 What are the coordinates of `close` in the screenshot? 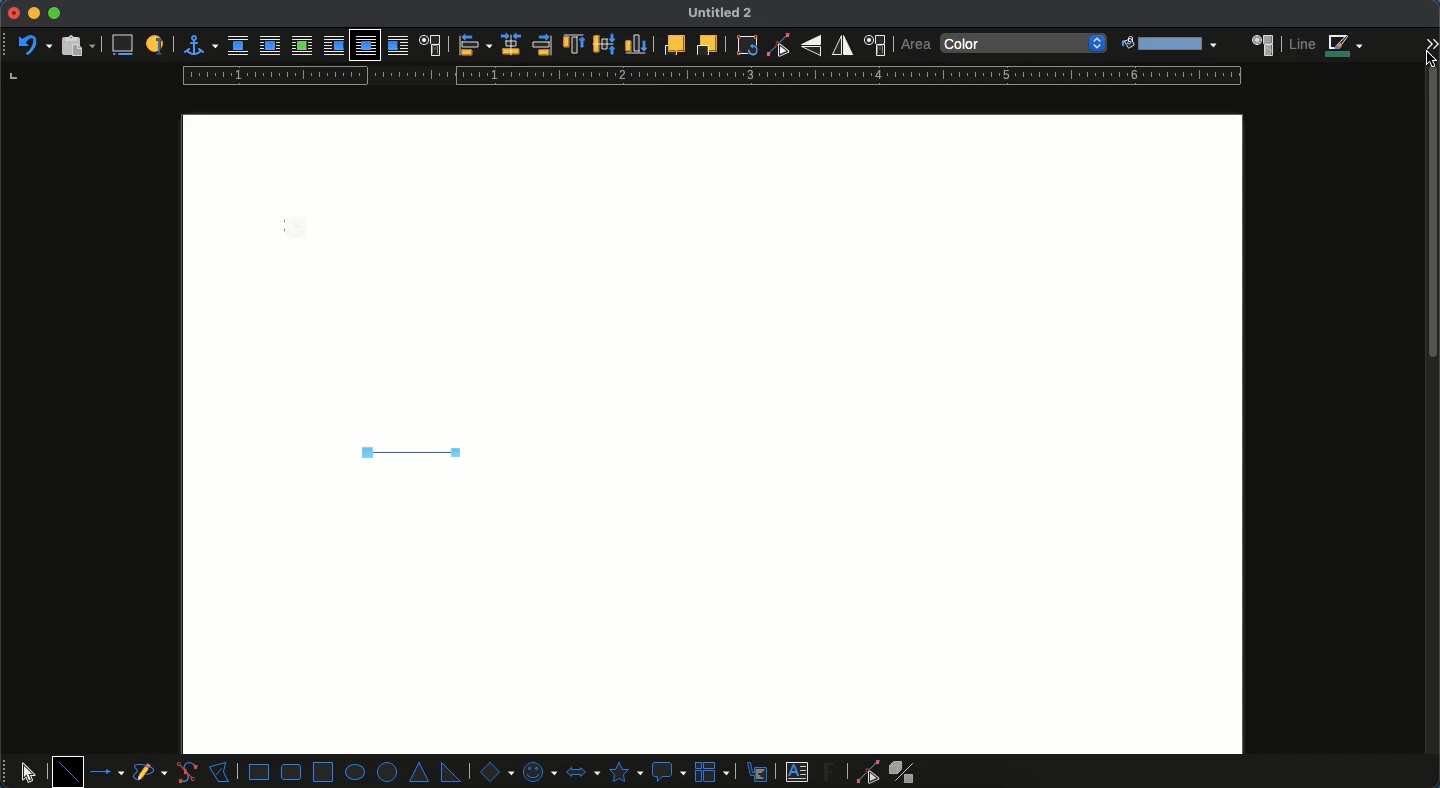 It's located at (13, 13).